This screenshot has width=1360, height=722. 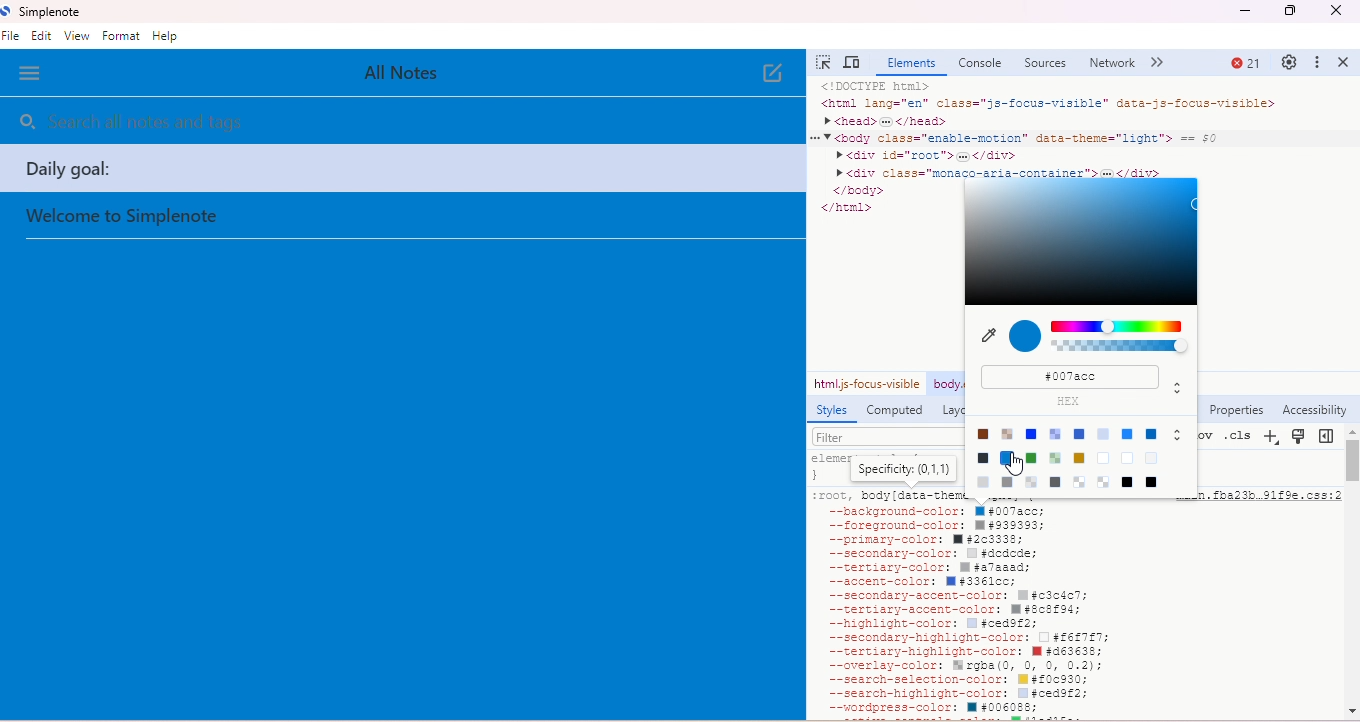 I want to click on close, so click(x=1346, y=62).